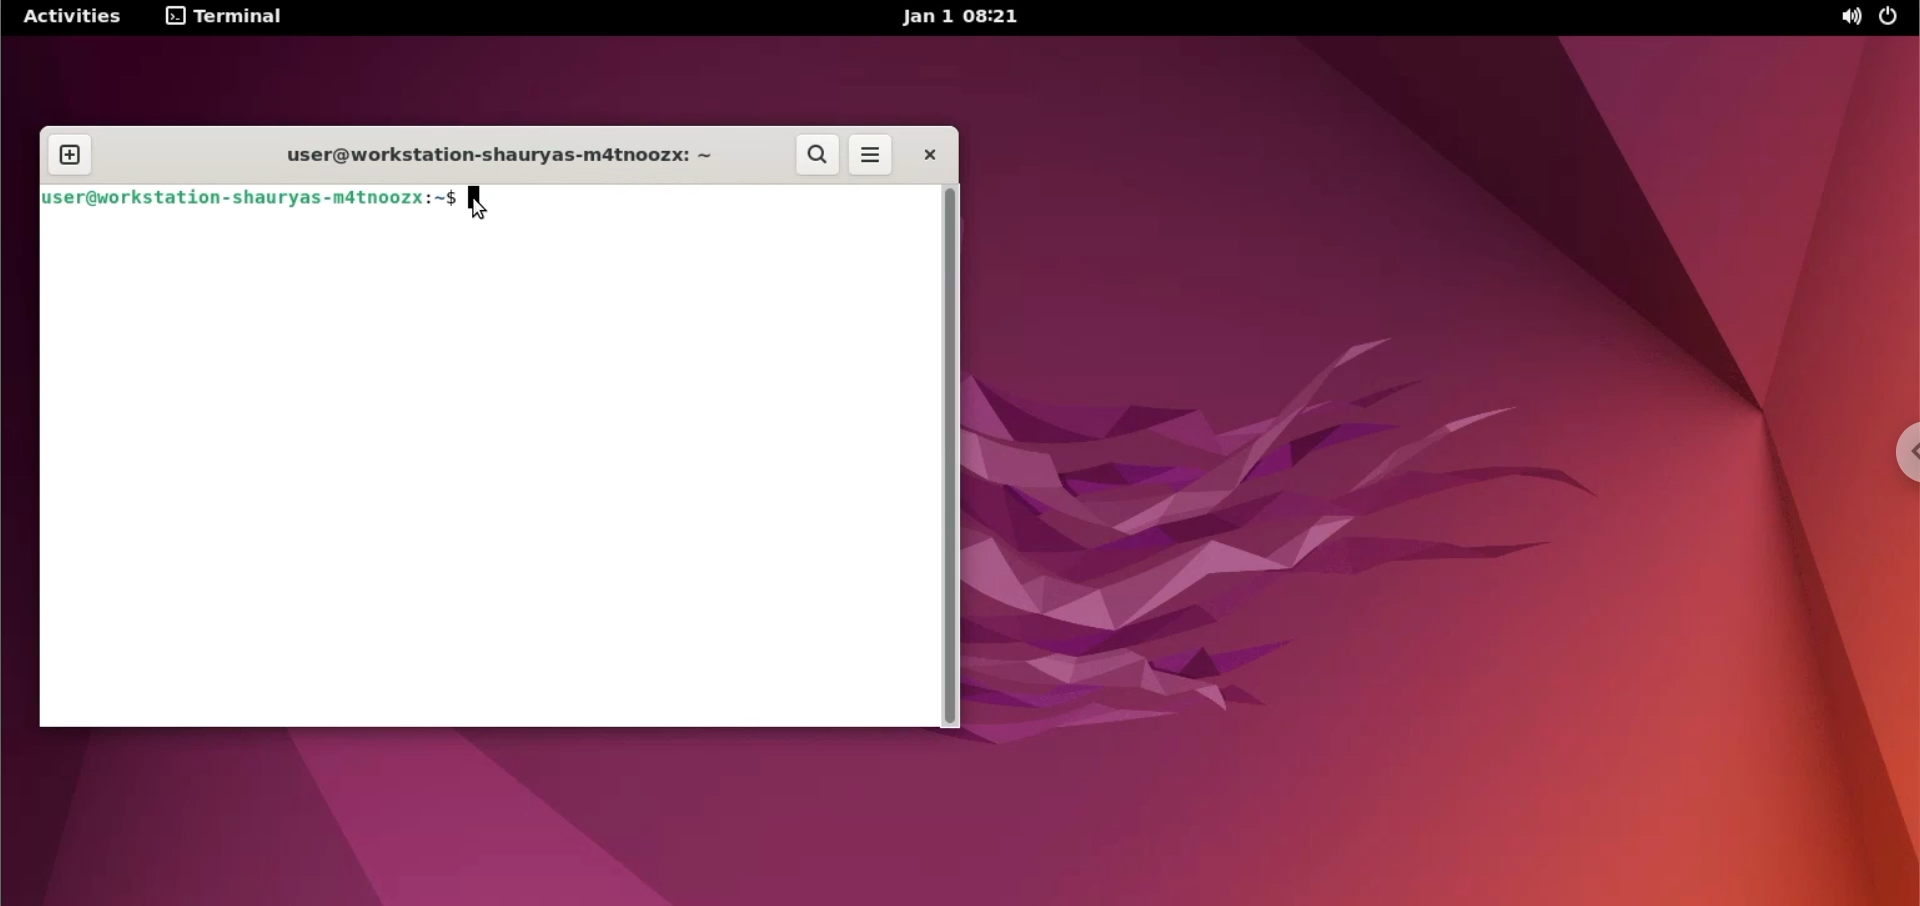 The height and width of the screenshot is (906, 1920). What do you see at coordinates (819, 156) in the screenshot?
I see `search` at bounding box center [819, 156].